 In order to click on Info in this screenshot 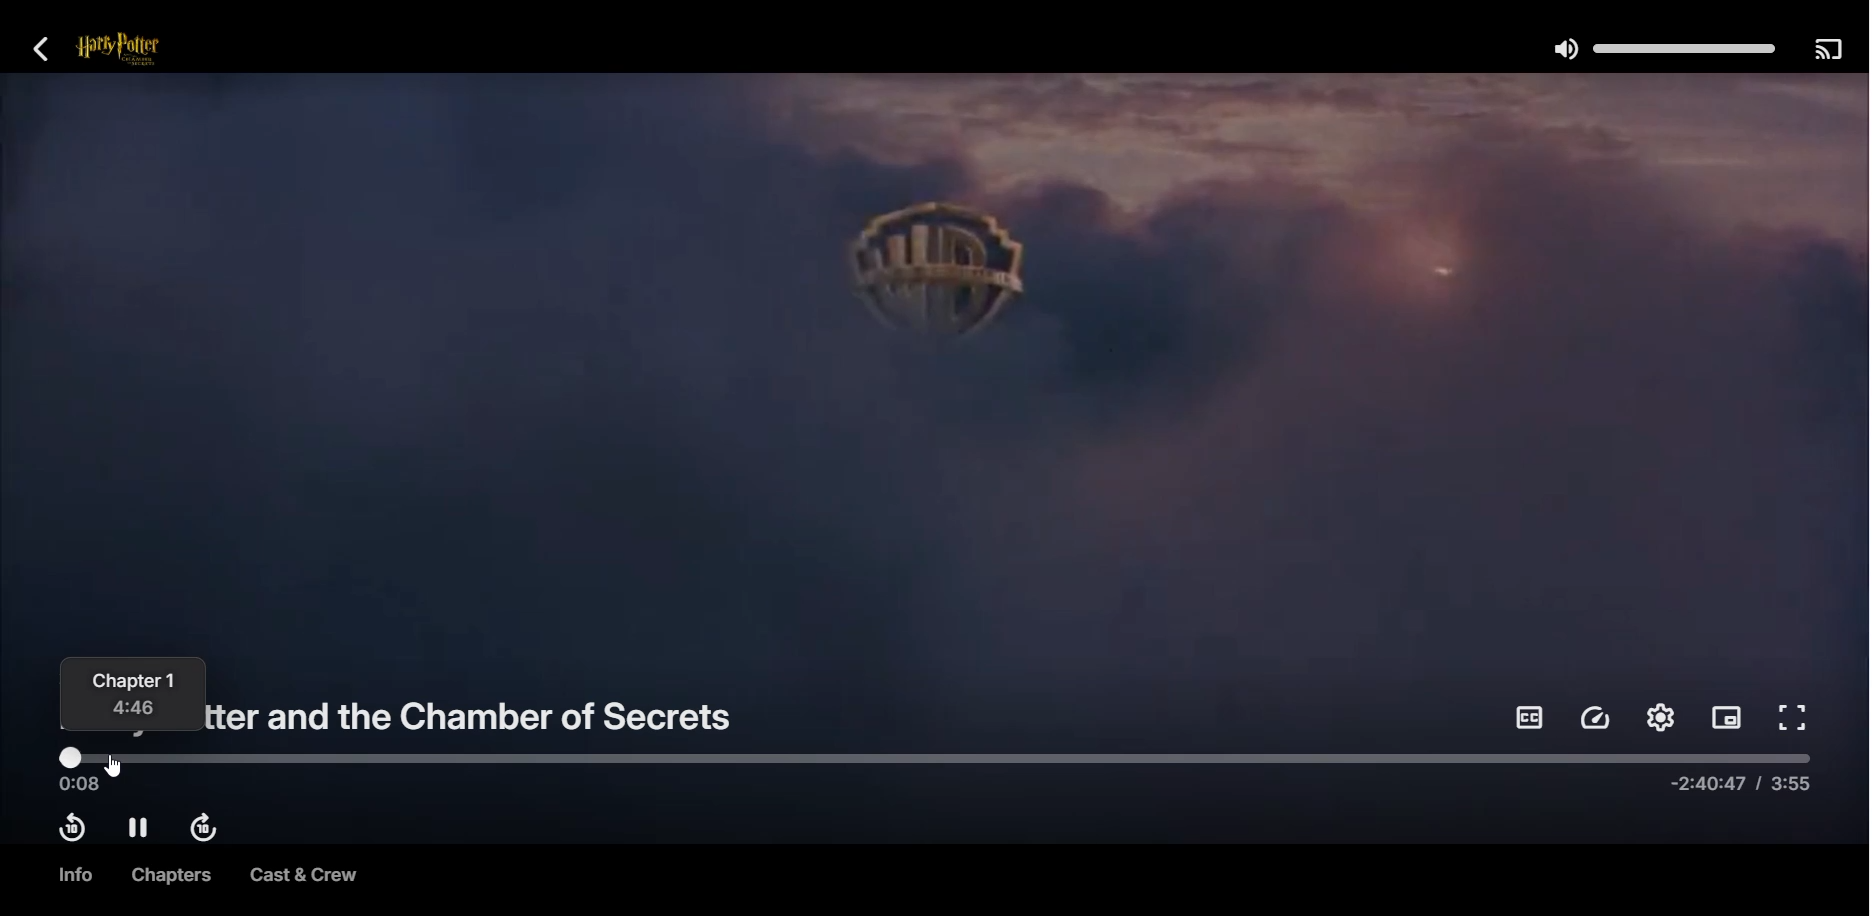, I will do `click(73, 875)`.